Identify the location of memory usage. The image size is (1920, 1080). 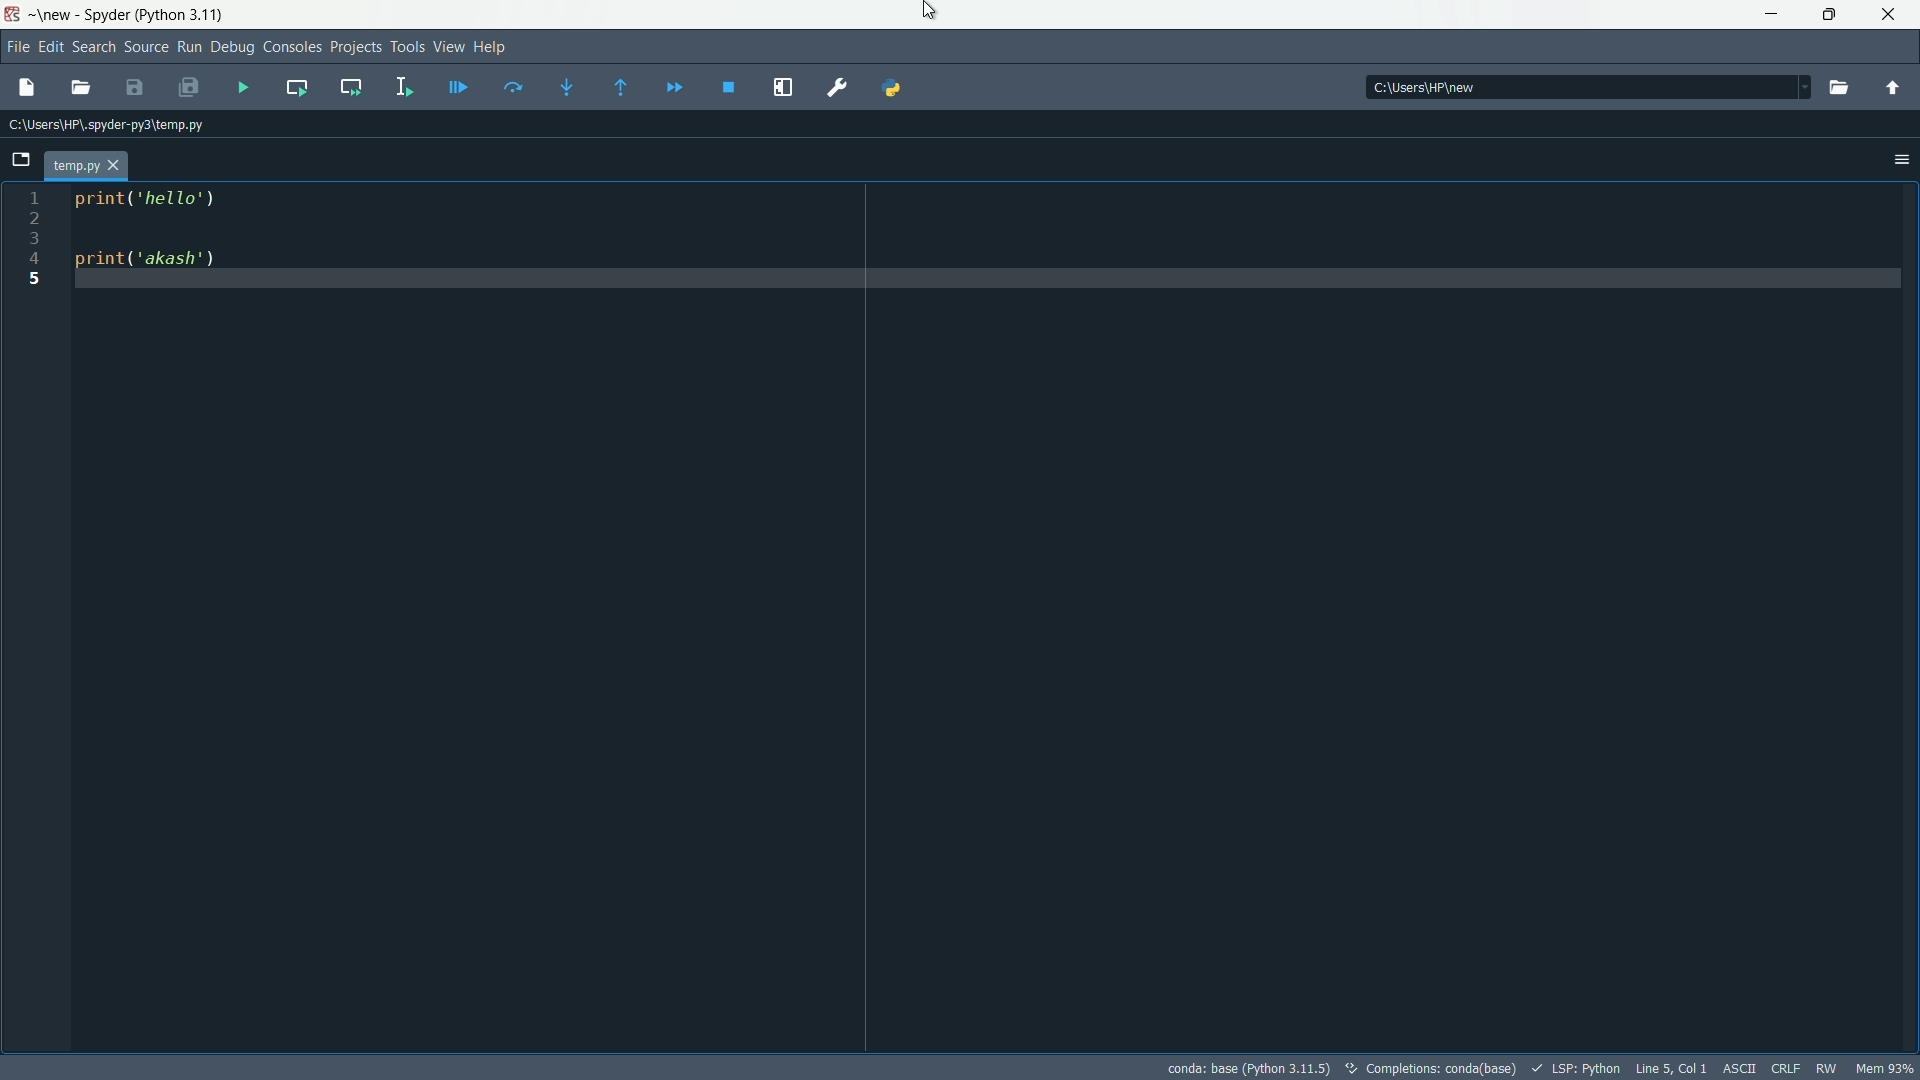
(1886, 1070).